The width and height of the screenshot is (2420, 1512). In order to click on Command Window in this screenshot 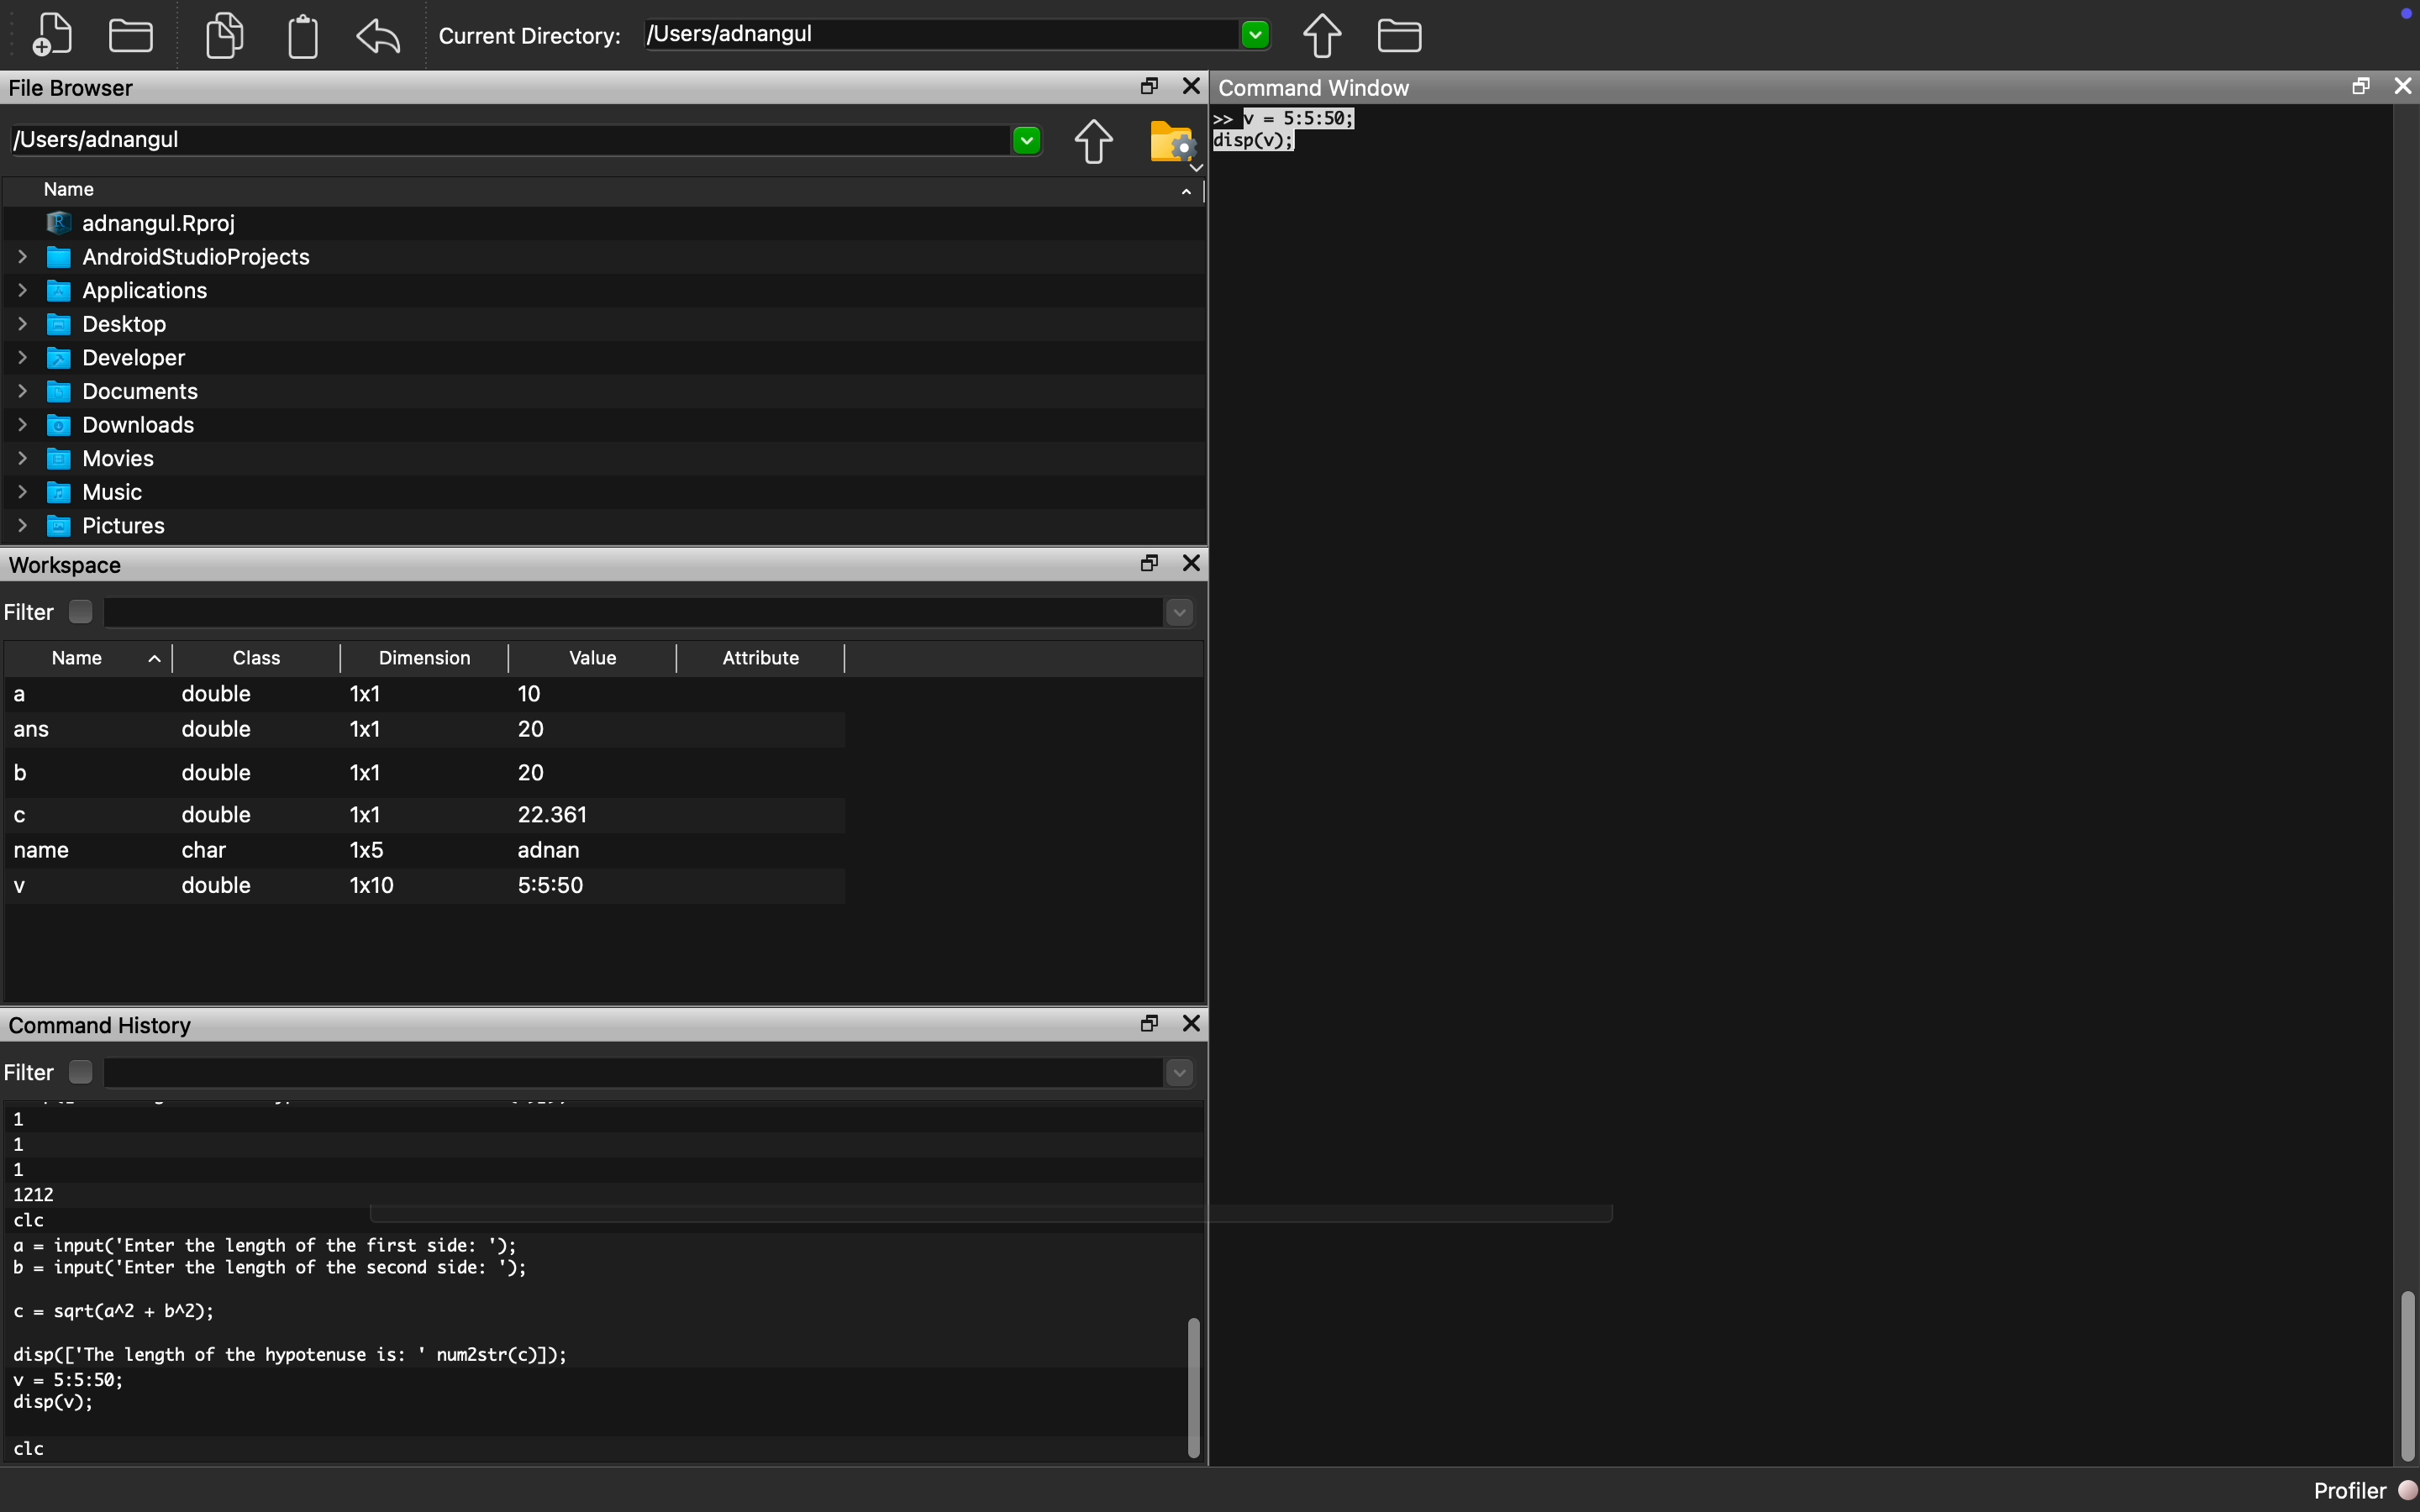, I will do `click(1313, 87)`.